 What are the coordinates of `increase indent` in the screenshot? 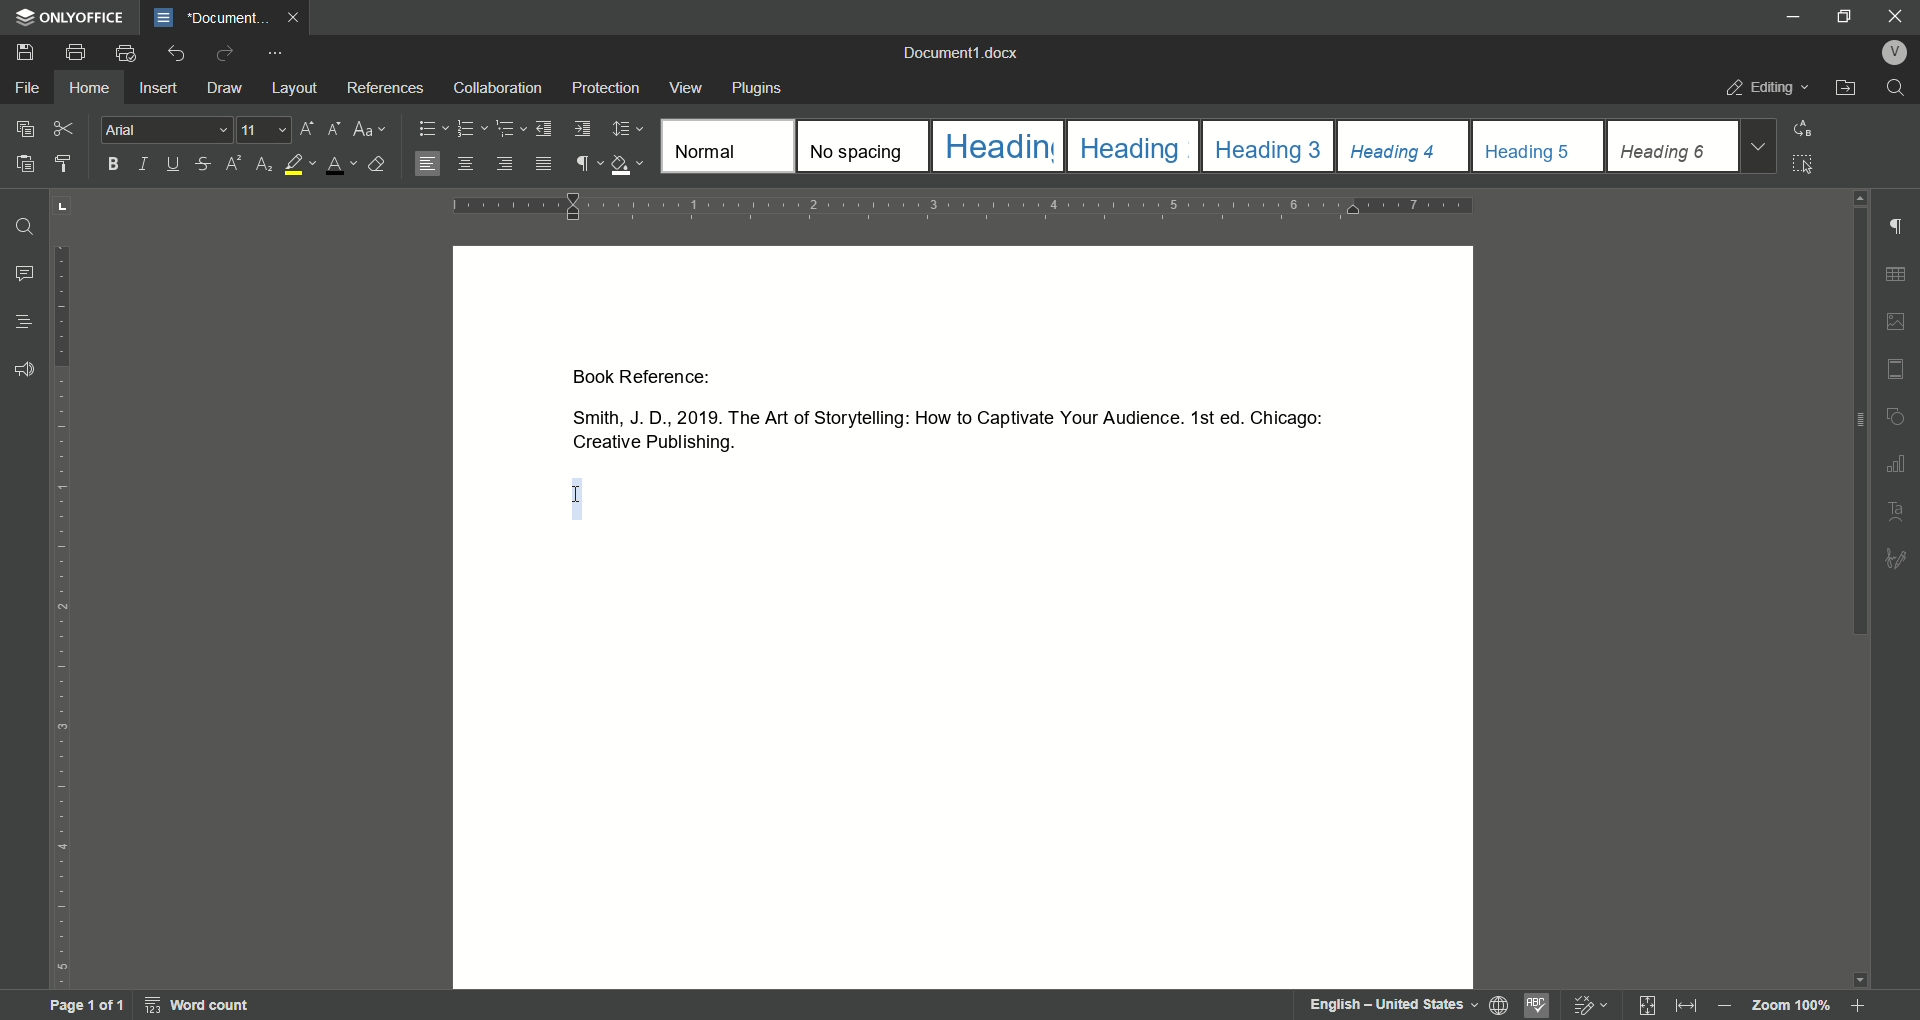 It's located at (581, 129).